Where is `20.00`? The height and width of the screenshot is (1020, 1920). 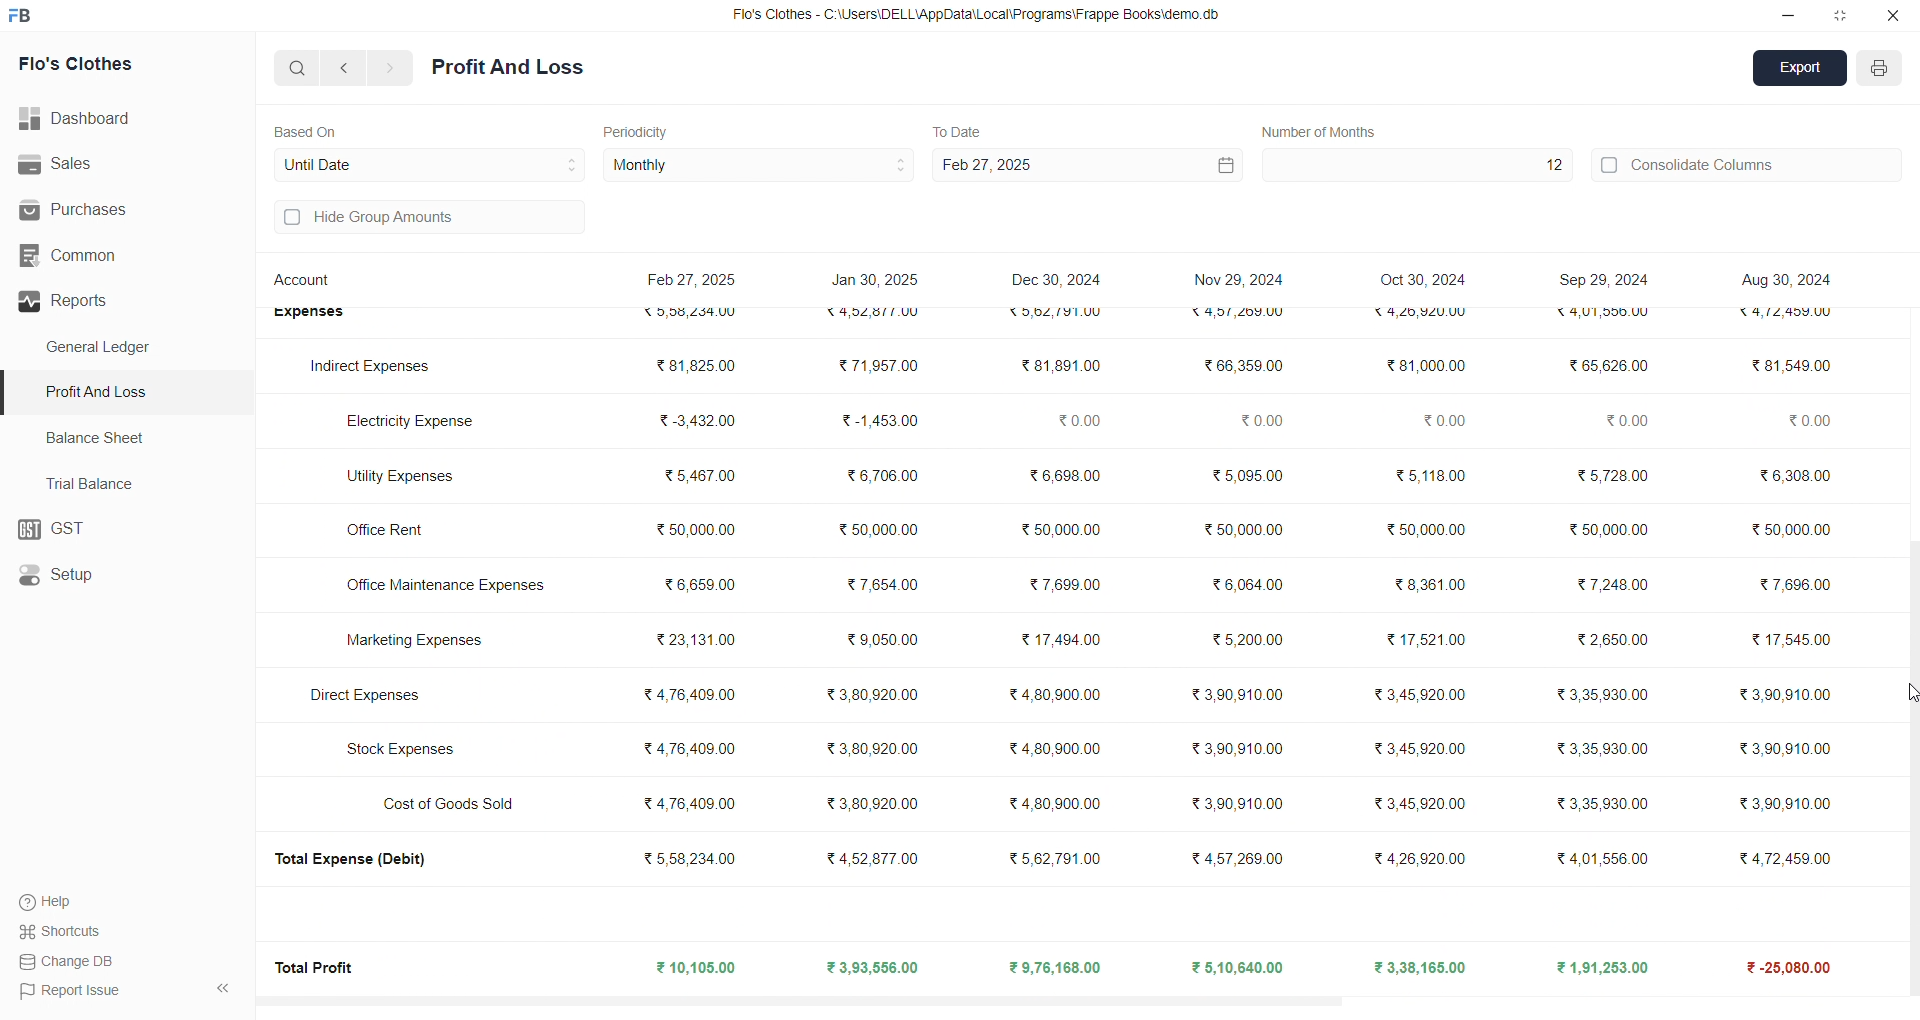 20.00 is located at coordinates (1796, 422).